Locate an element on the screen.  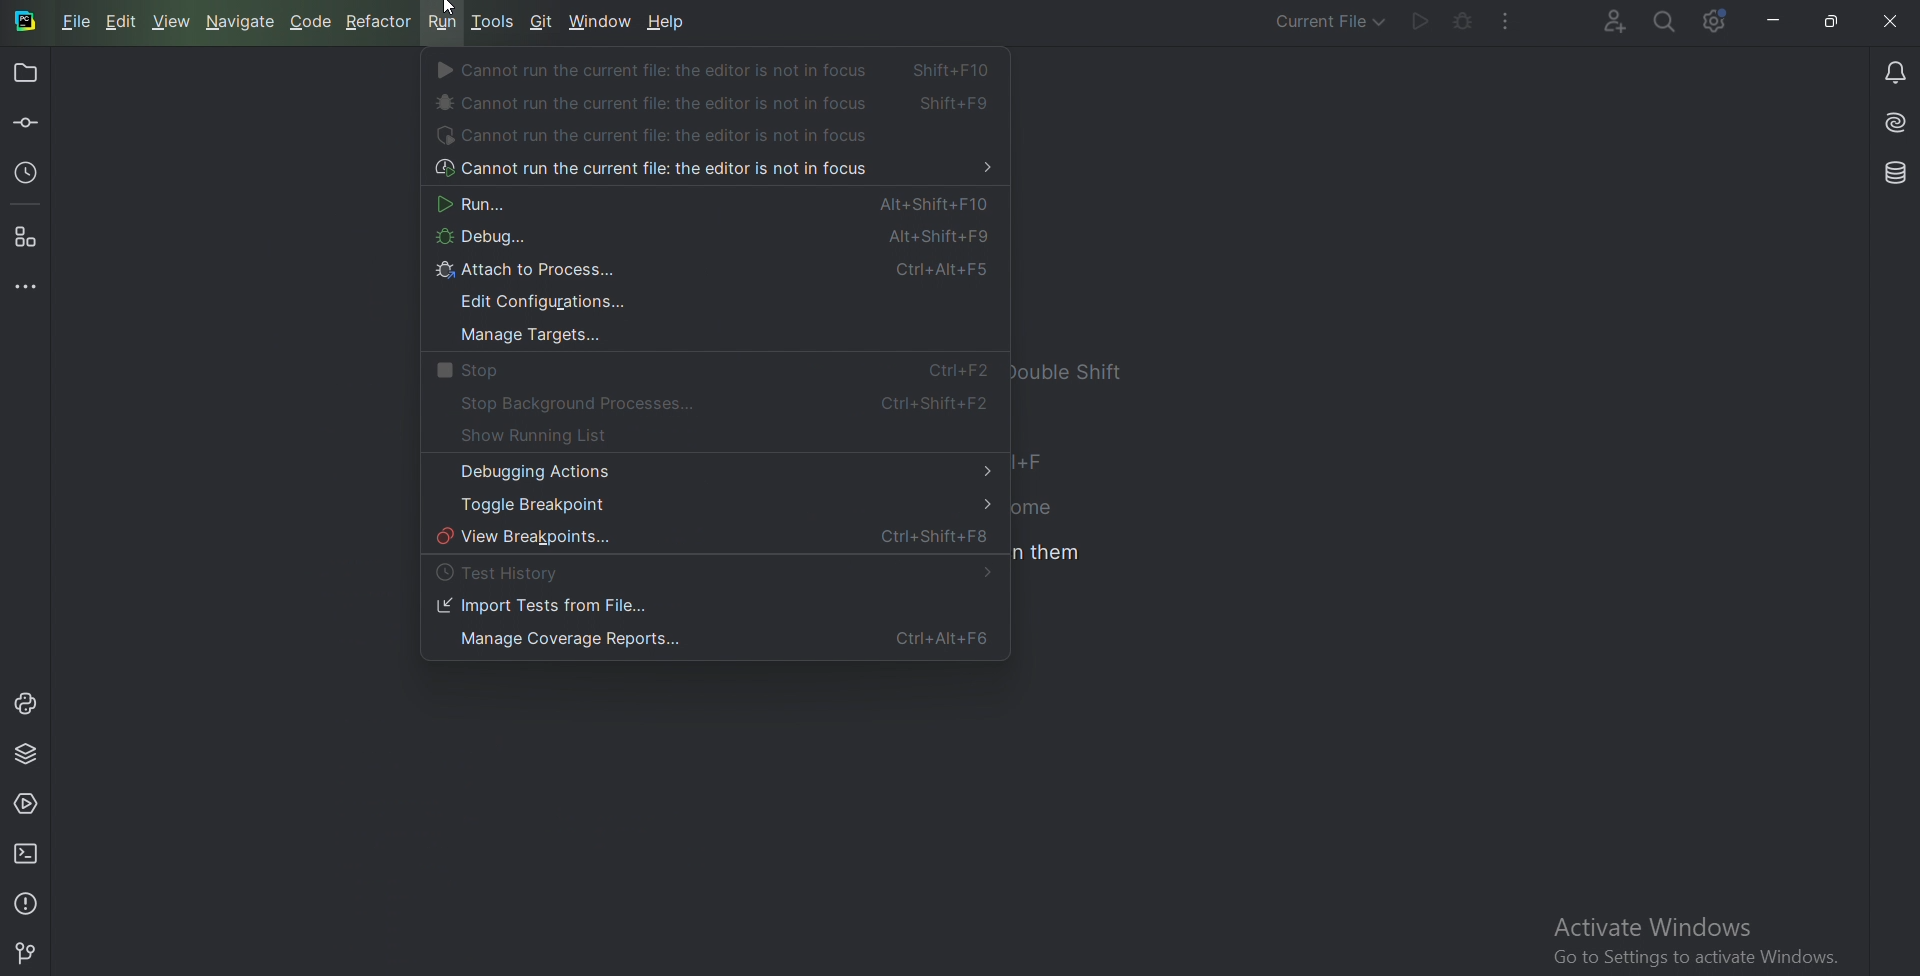
Refactor is located at coordinates (380, 23).